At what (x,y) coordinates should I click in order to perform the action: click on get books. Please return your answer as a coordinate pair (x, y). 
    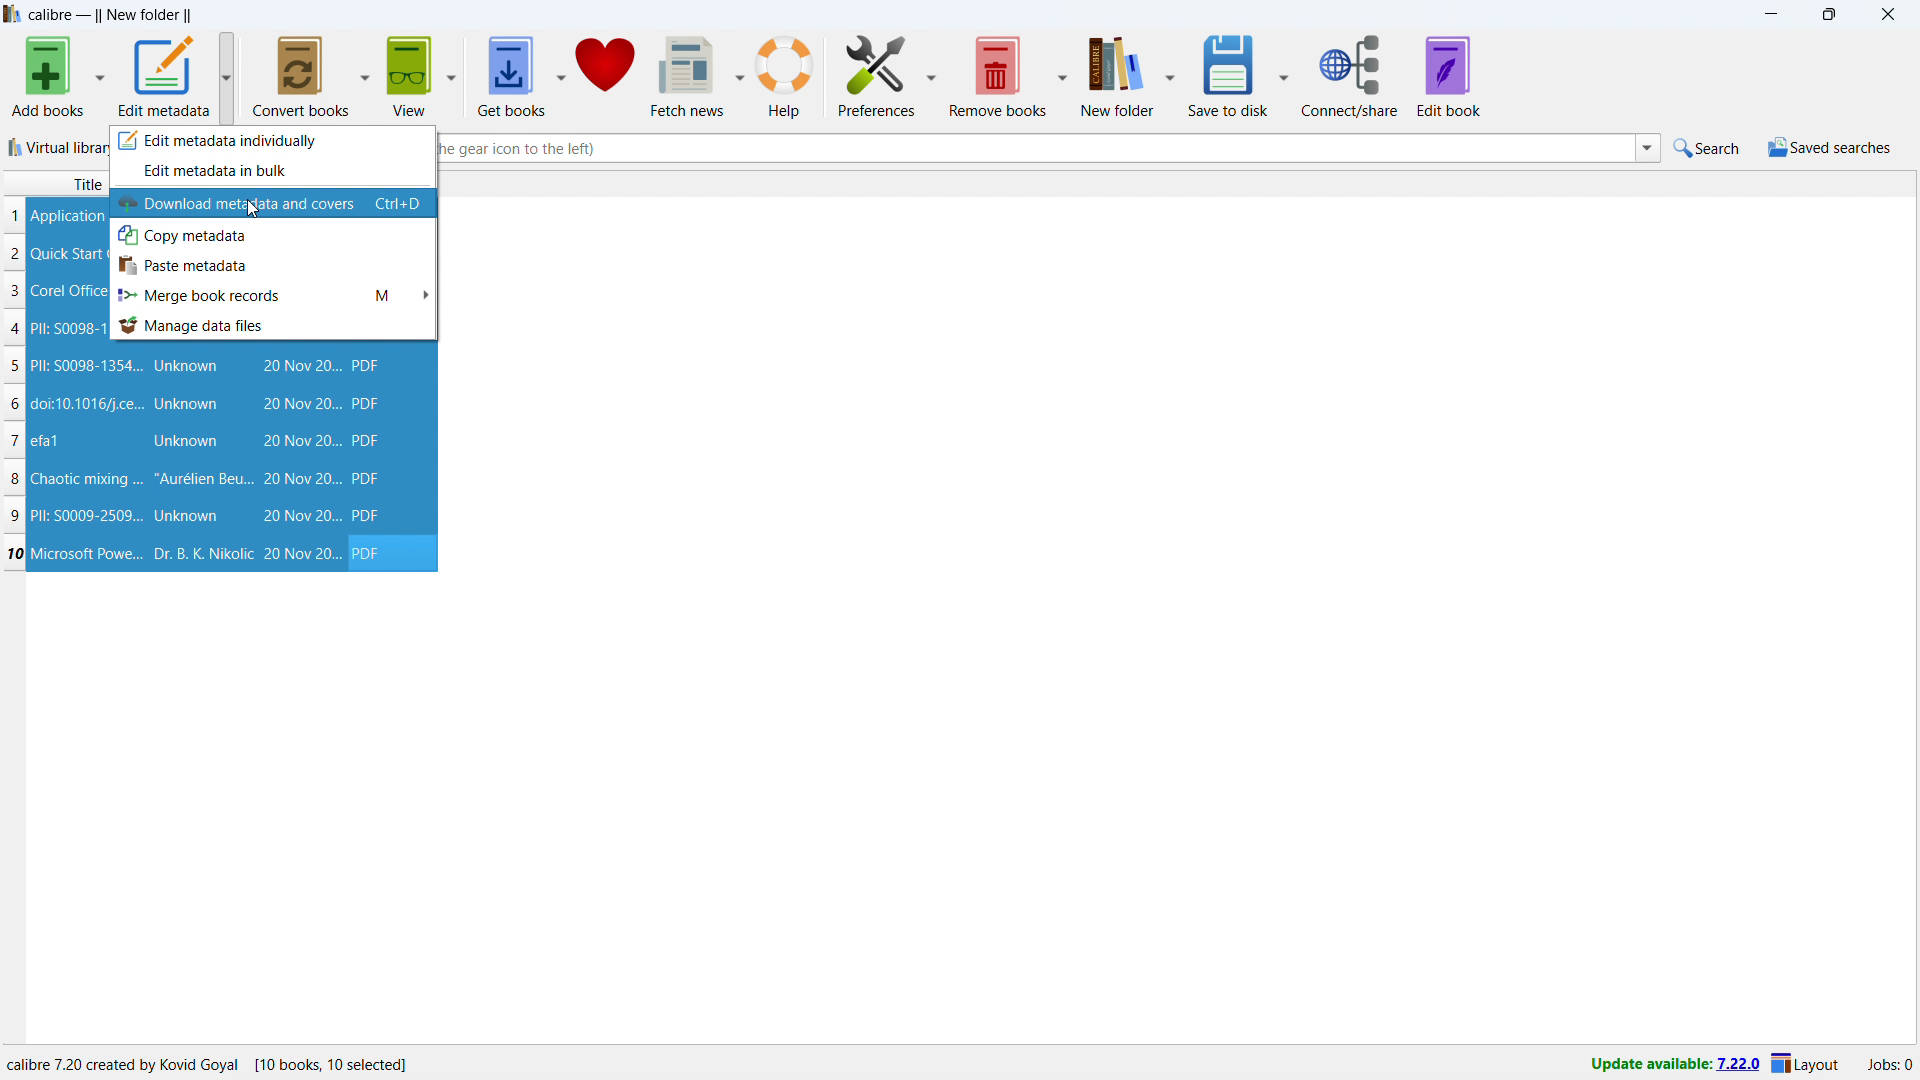
    Looking at the image, I should click on (512, 76).